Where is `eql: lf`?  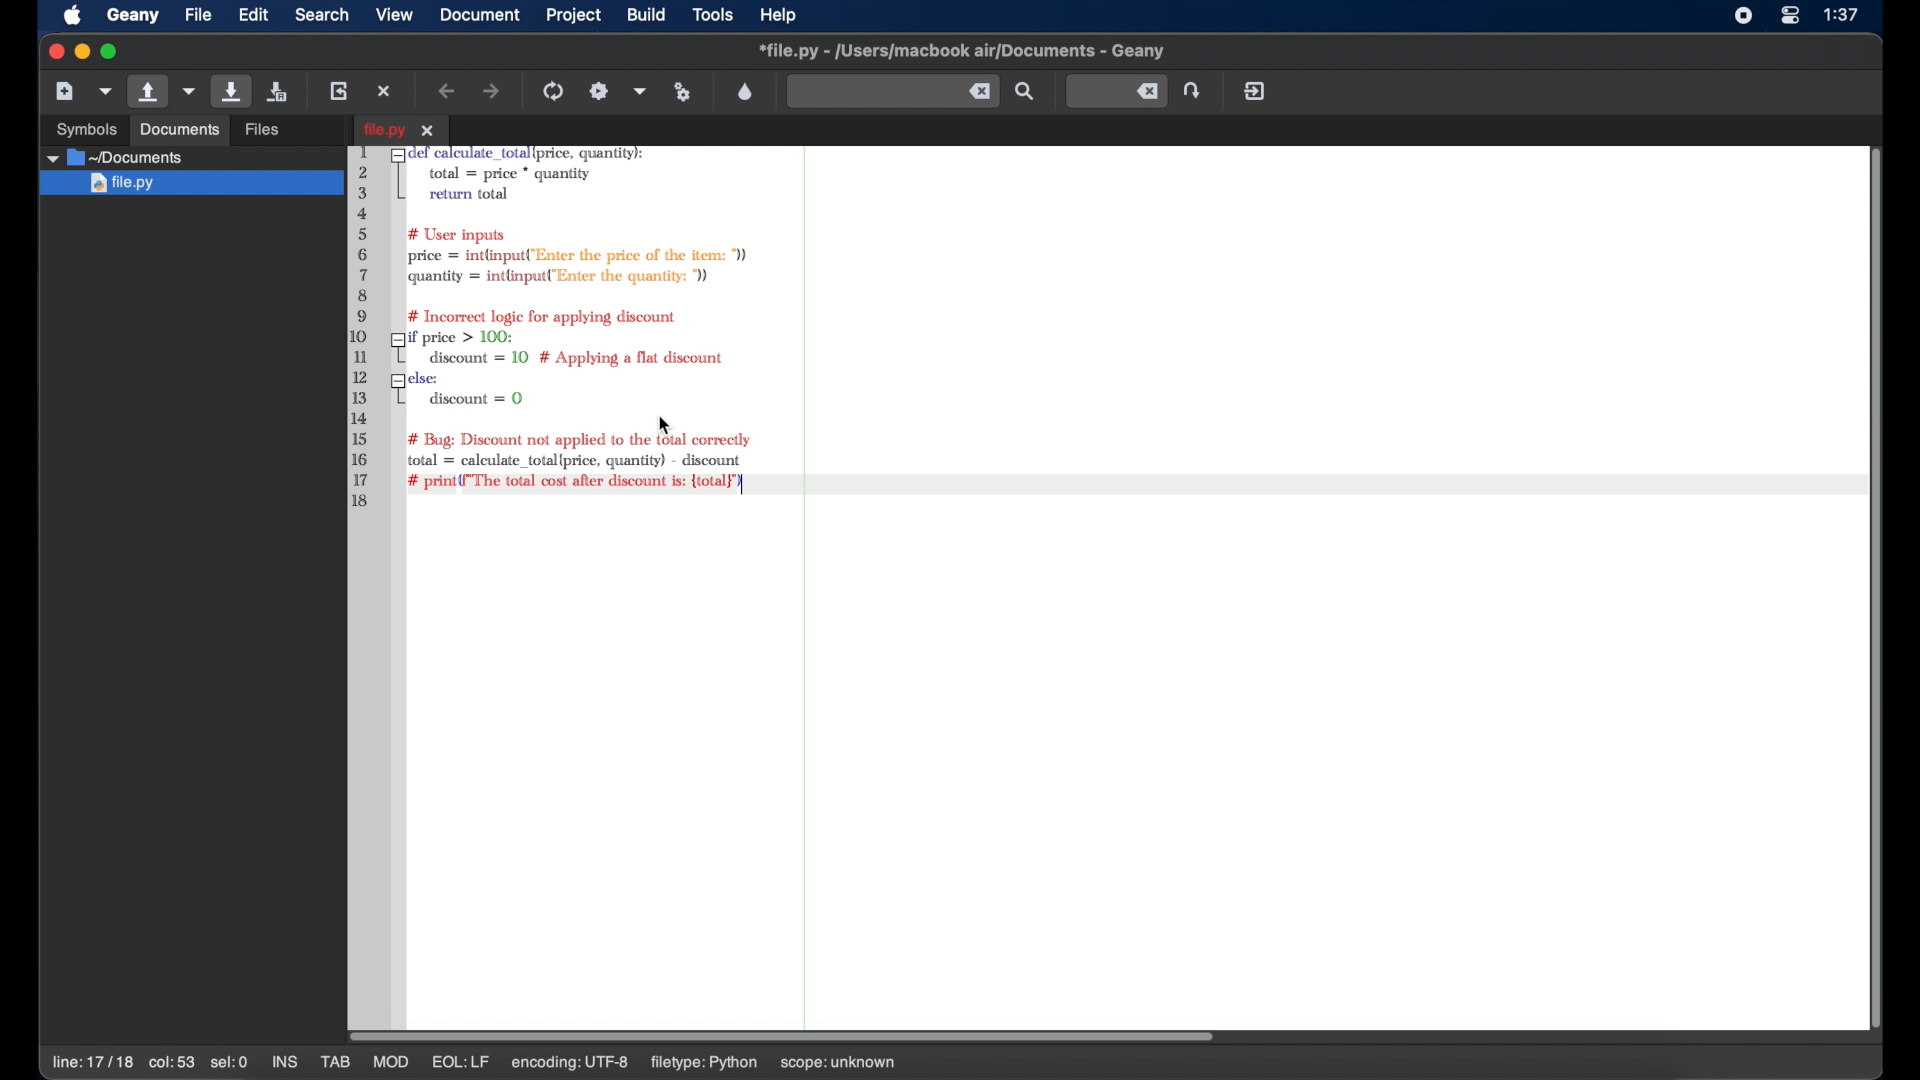
eql: lf is located at coordinates (462, 1061).